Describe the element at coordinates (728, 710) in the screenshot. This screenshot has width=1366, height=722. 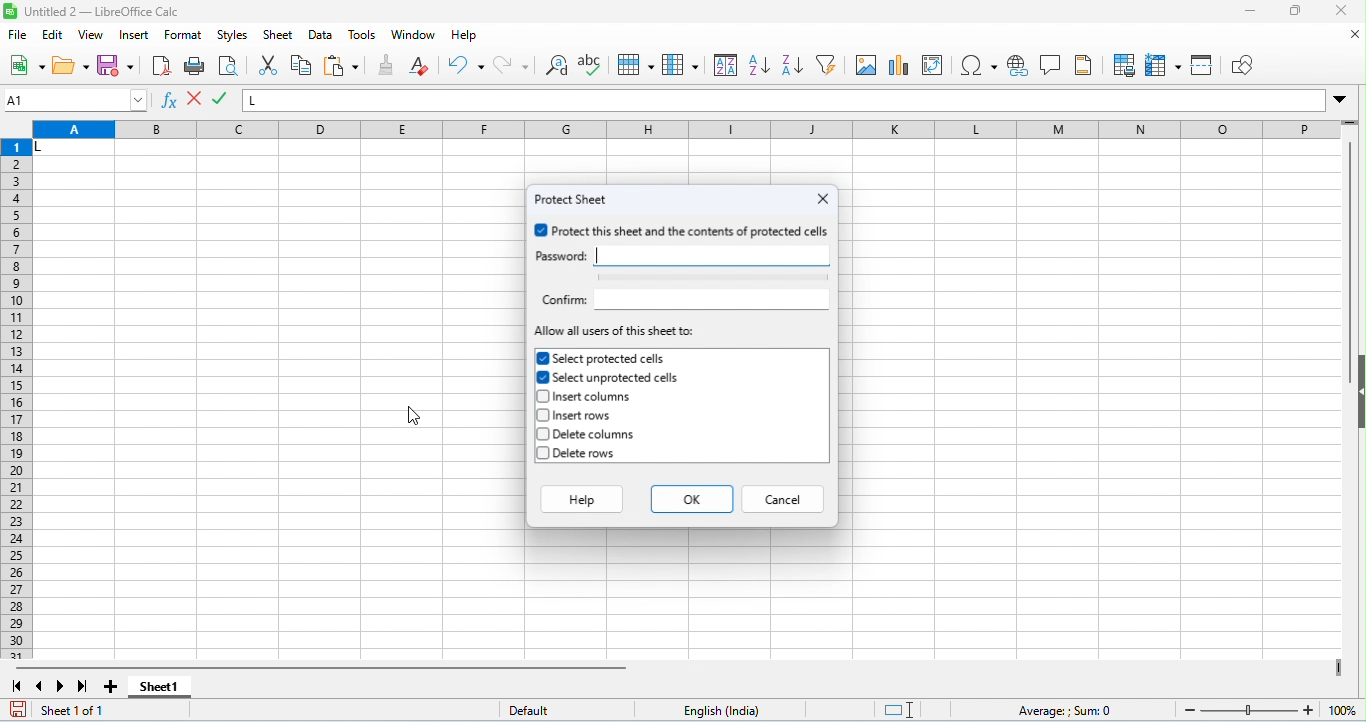
I see `language` at that location.